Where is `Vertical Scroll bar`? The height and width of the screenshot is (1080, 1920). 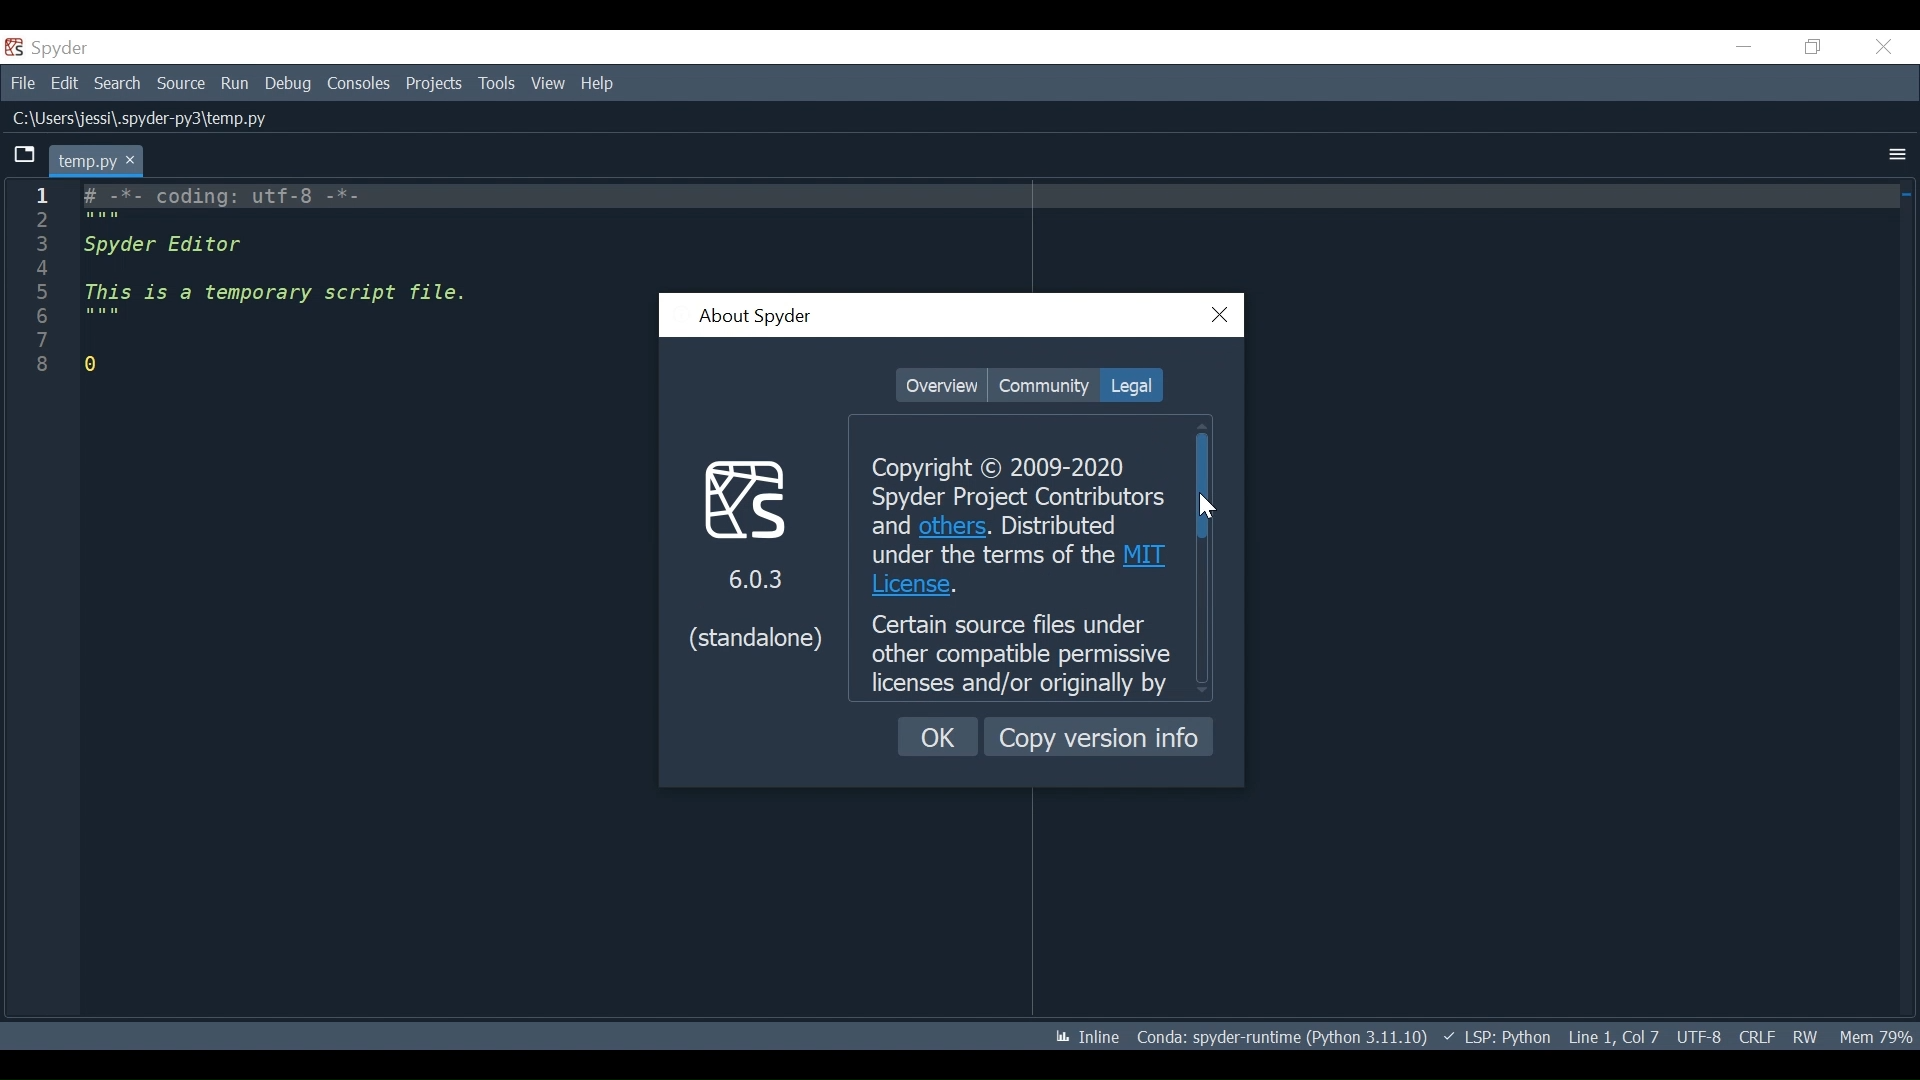 Vertical Scroll bar is located at coordinates (1203, 485).